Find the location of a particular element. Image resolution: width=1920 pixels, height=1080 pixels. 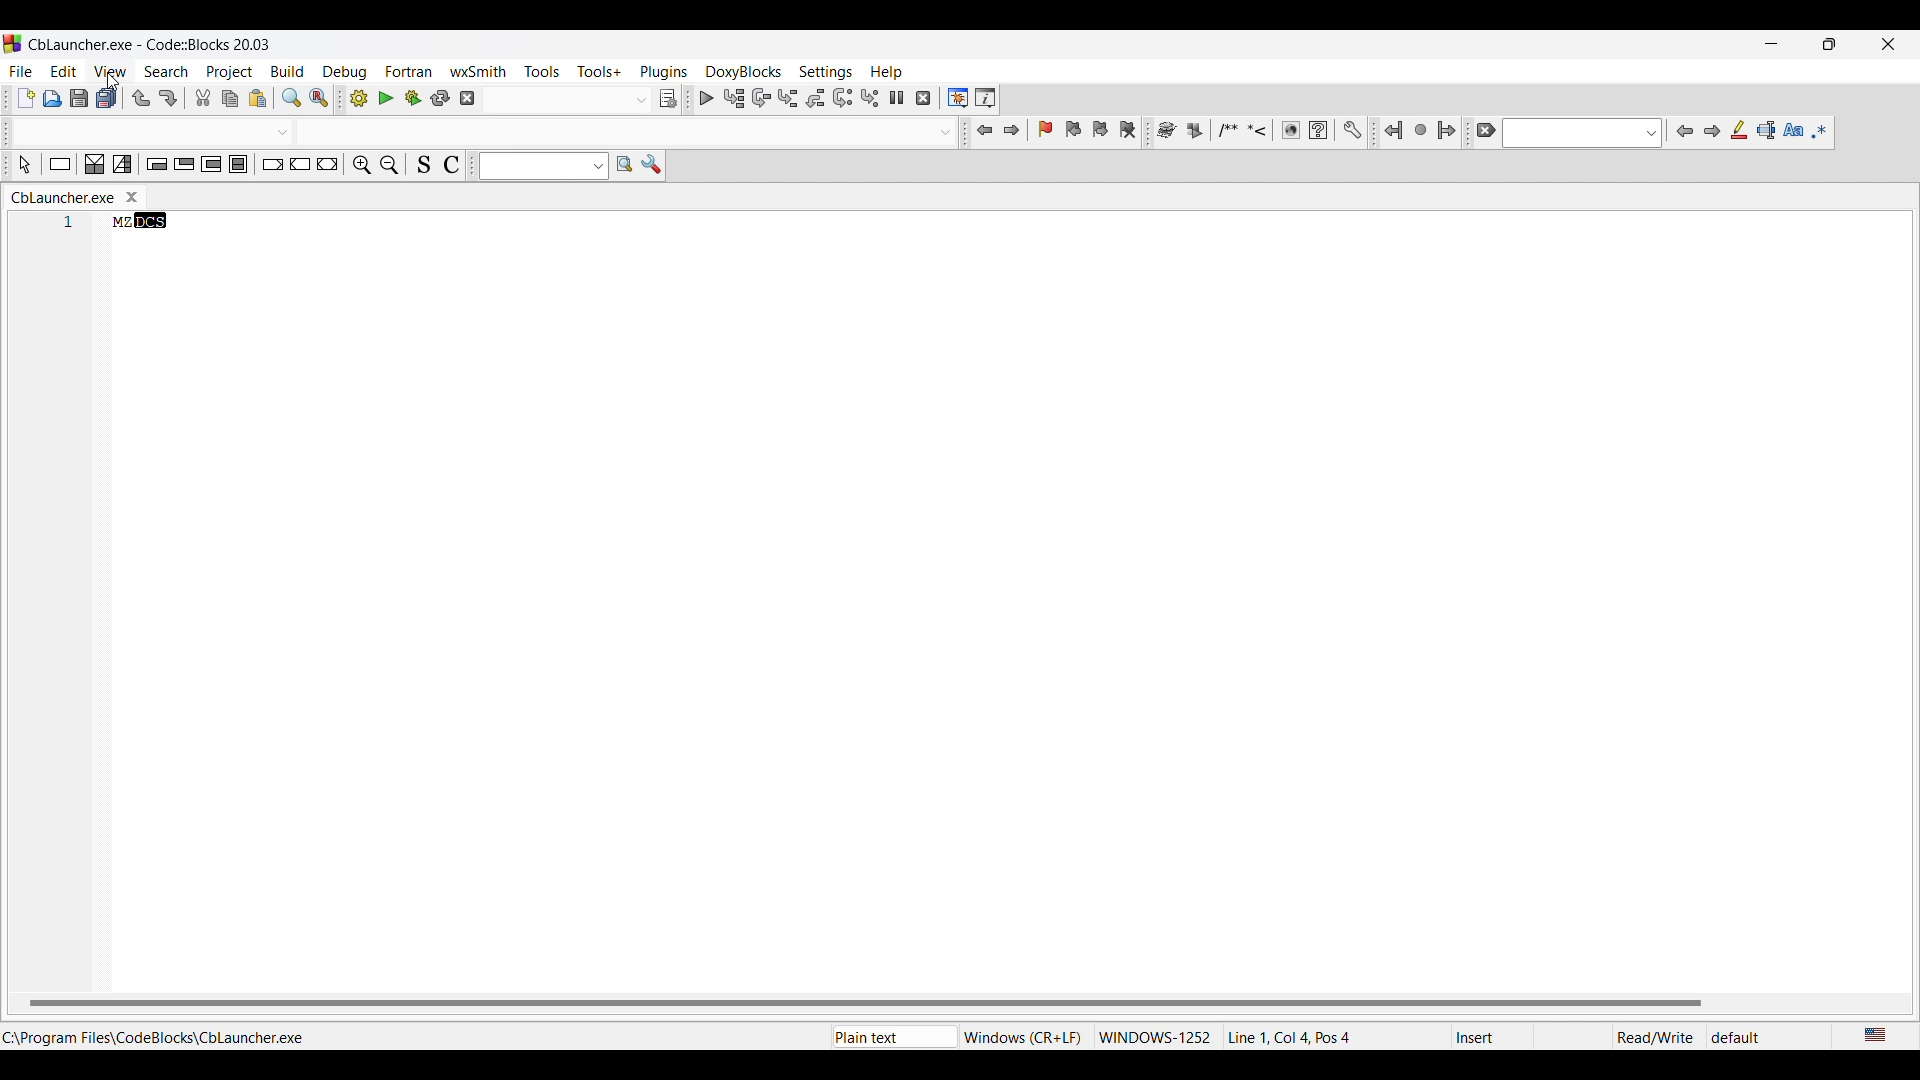

Software logo is located at coordinates (13, 43).